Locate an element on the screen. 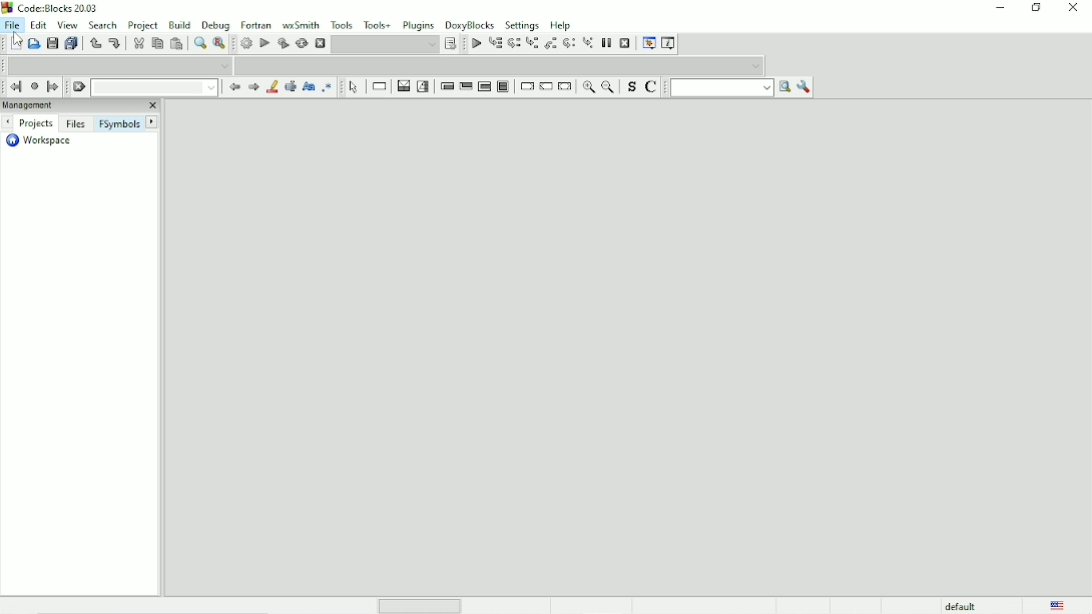 Image resolution: width=1092 pixels, height=614 pixels. cursor is located at coordinates (19, 41).